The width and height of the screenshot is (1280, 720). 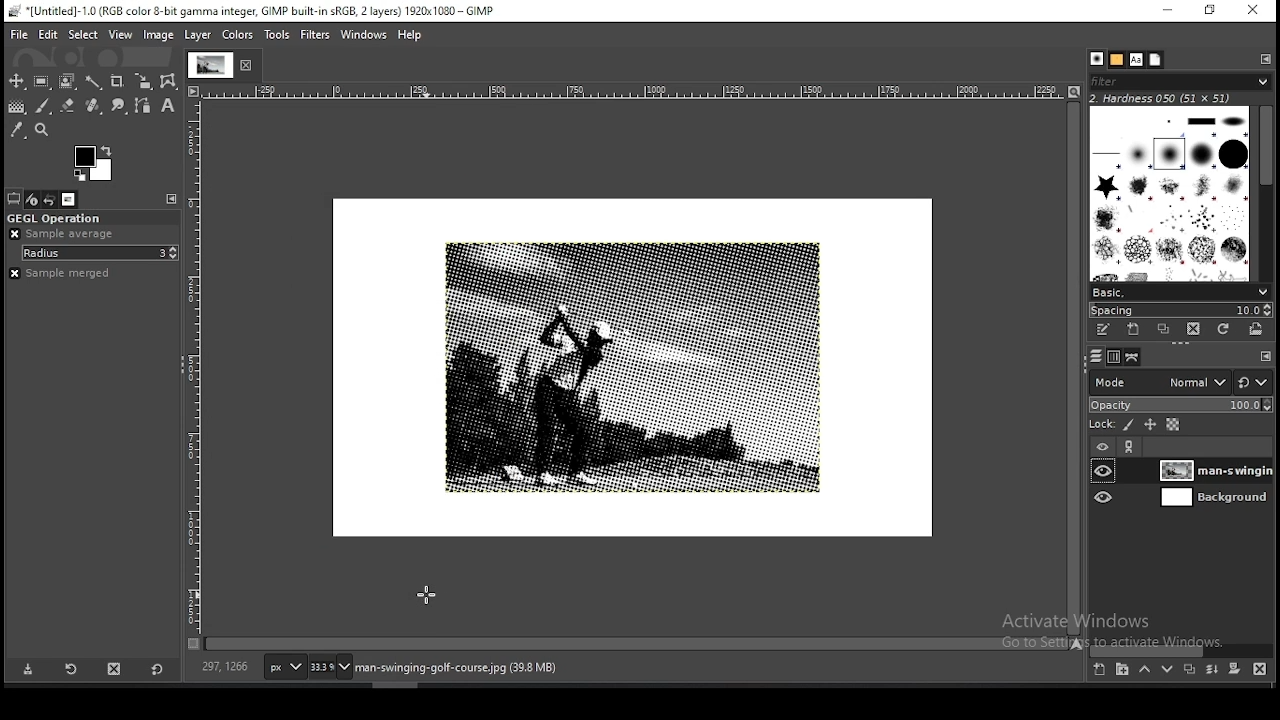 What do you see at coordinates (1103, 472) in the screenshot?
I see `layer visibility on/off` at bounding box center [1103, 472].